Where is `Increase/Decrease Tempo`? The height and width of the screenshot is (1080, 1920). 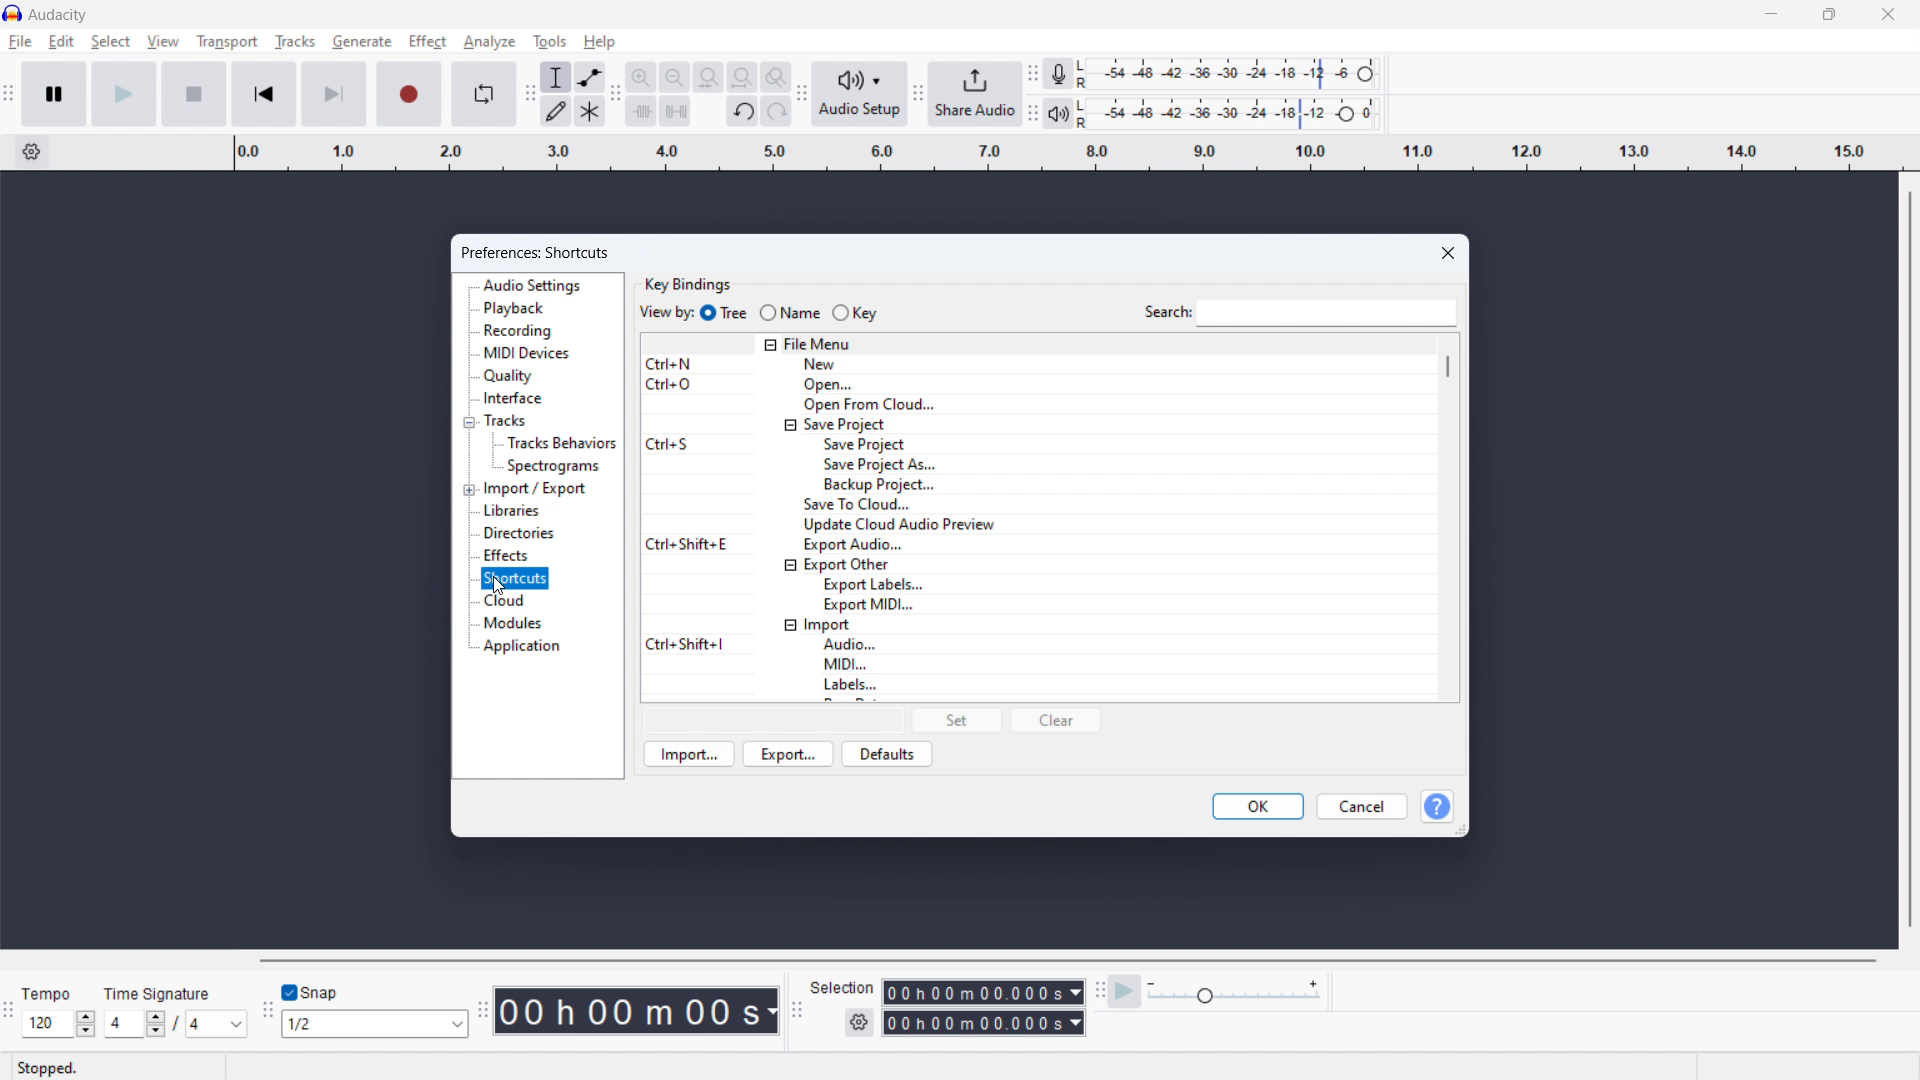
Increase/Decrease Tempo is located at coordinates (86, 1024).